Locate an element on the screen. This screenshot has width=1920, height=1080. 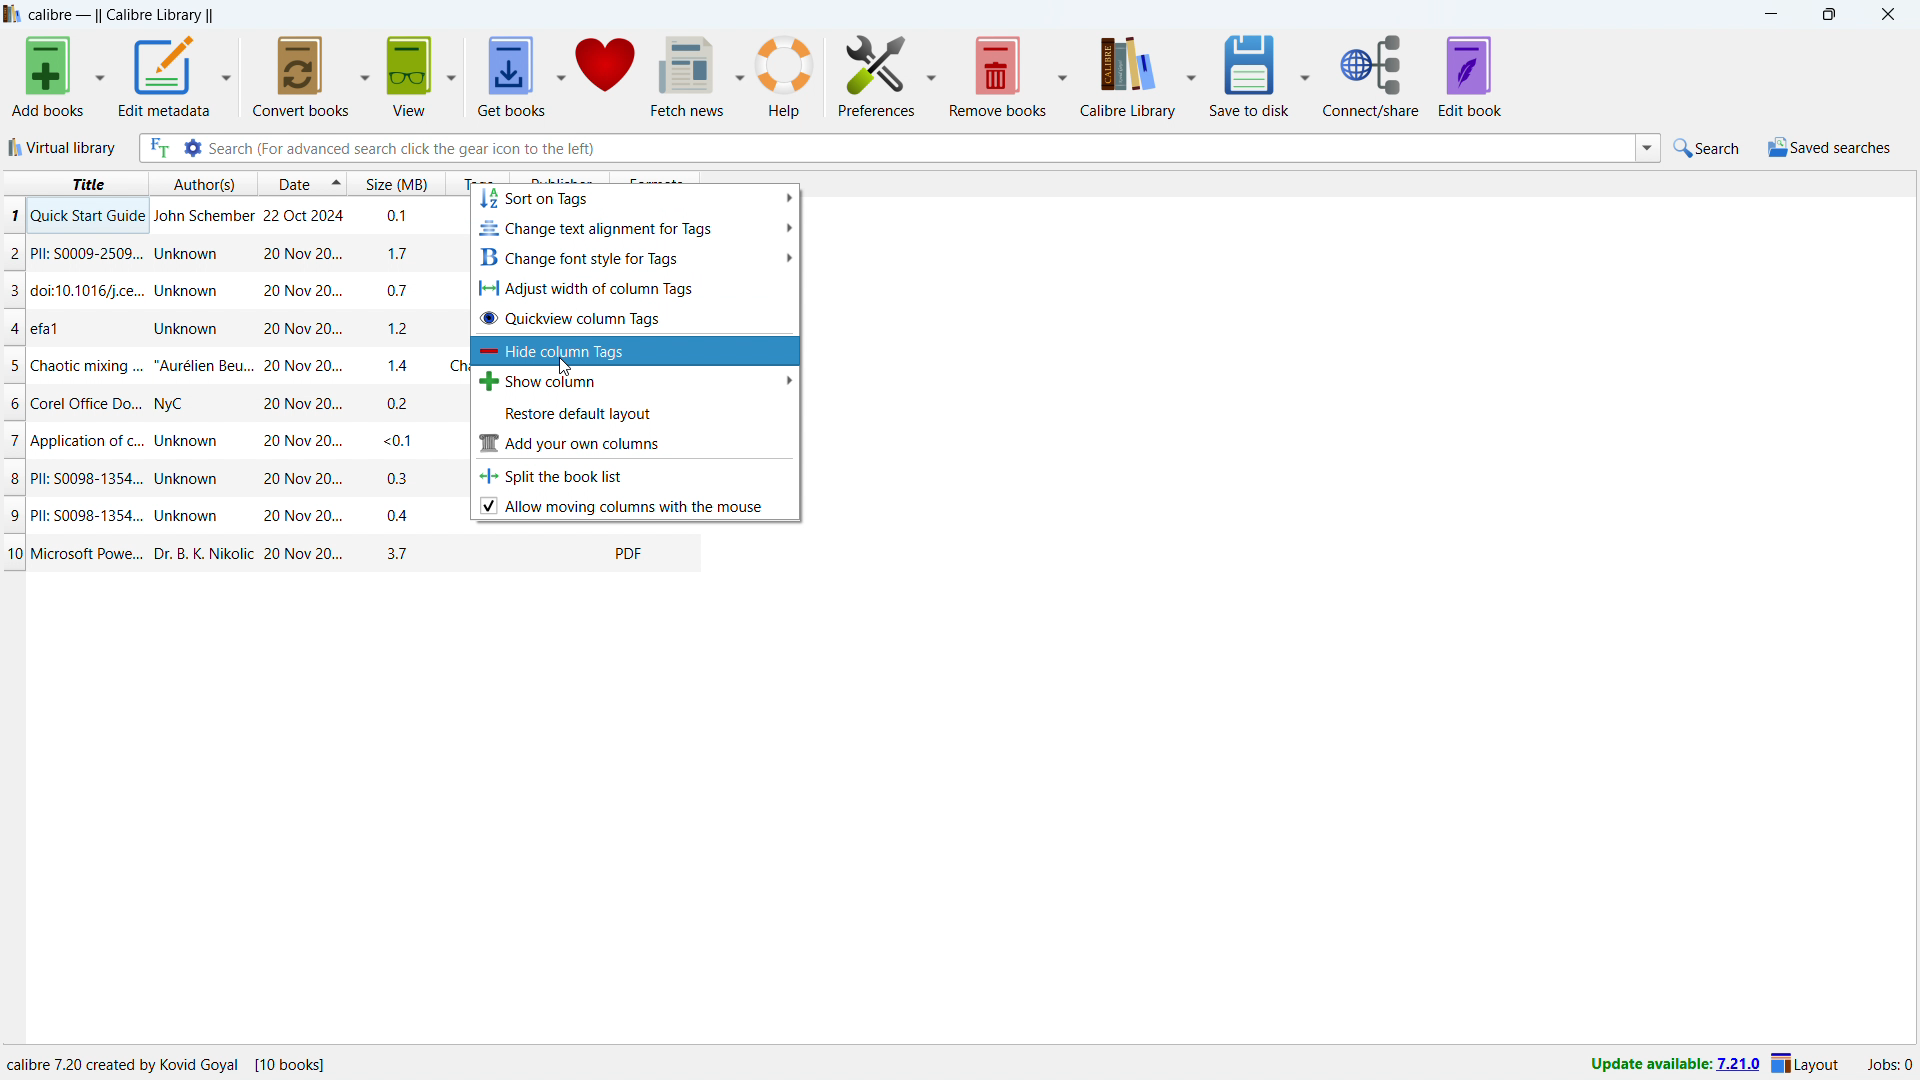
edit metadata options is located at coordinates (225, 74).